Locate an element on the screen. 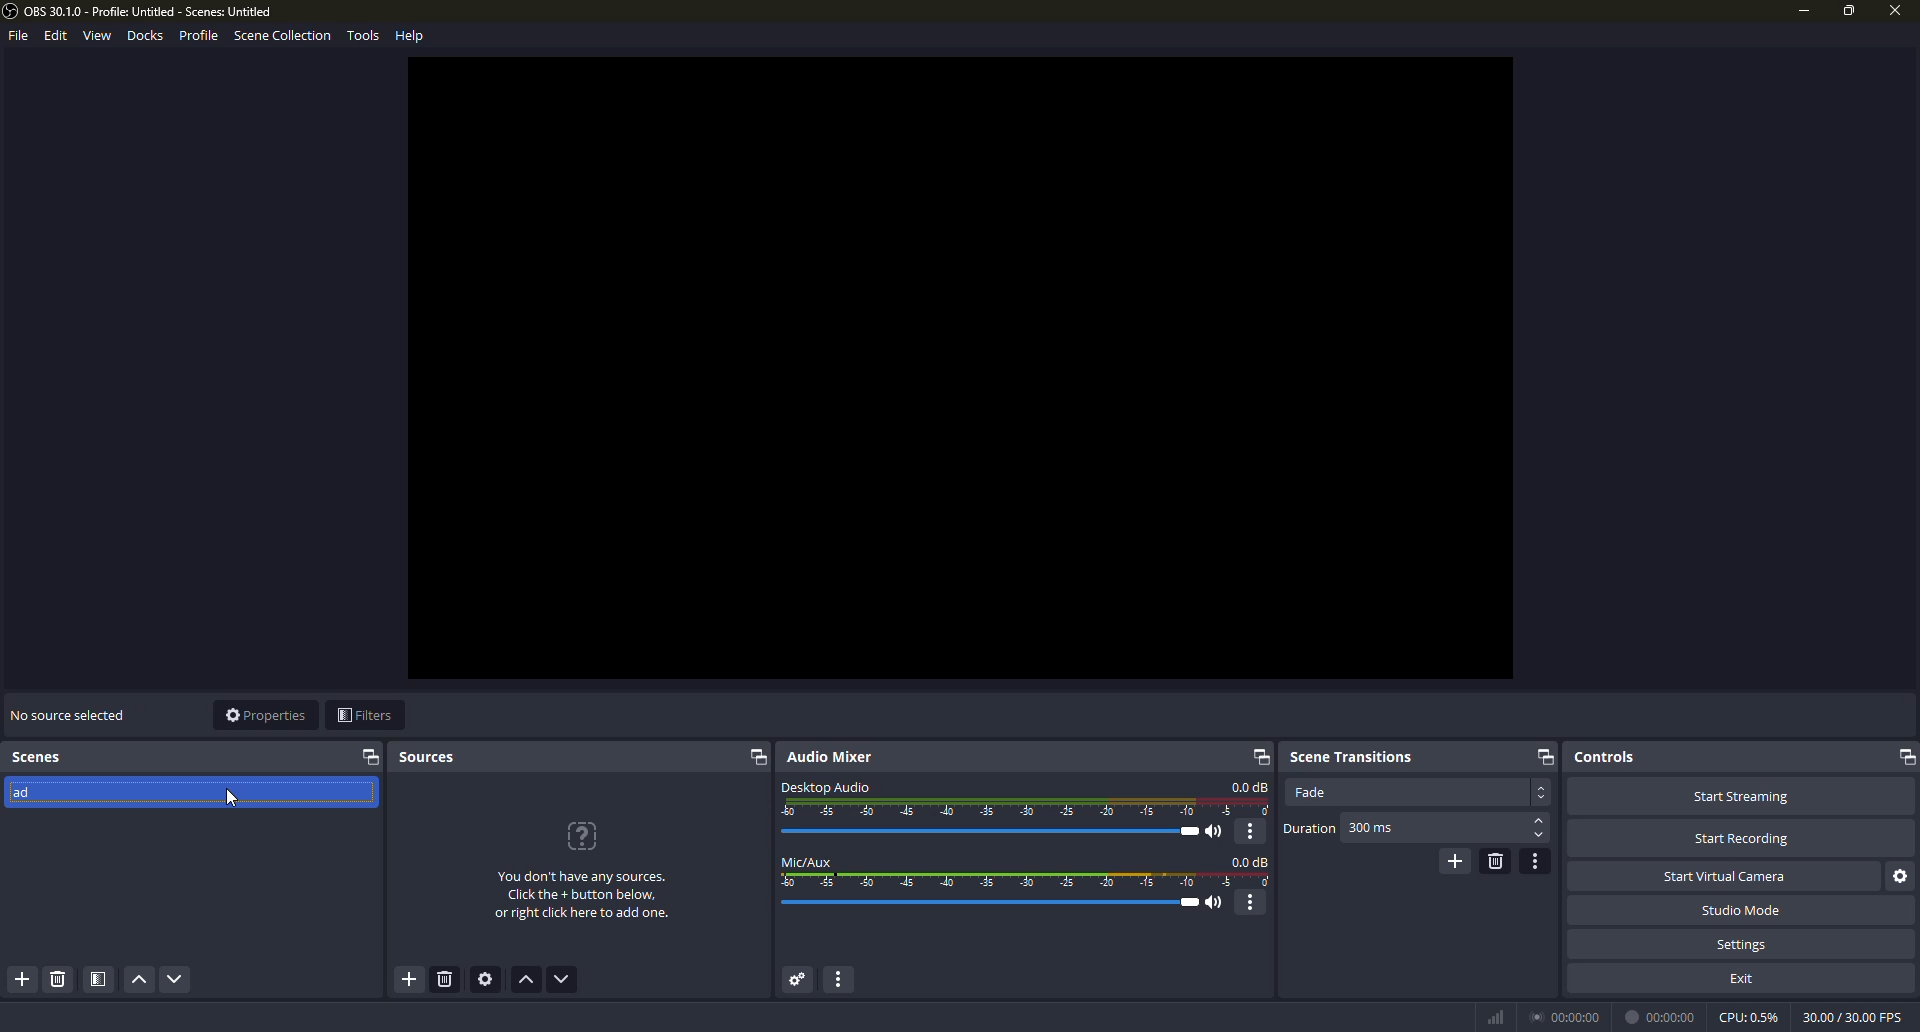  advanced audio properties is located at coordinates (795, 980).